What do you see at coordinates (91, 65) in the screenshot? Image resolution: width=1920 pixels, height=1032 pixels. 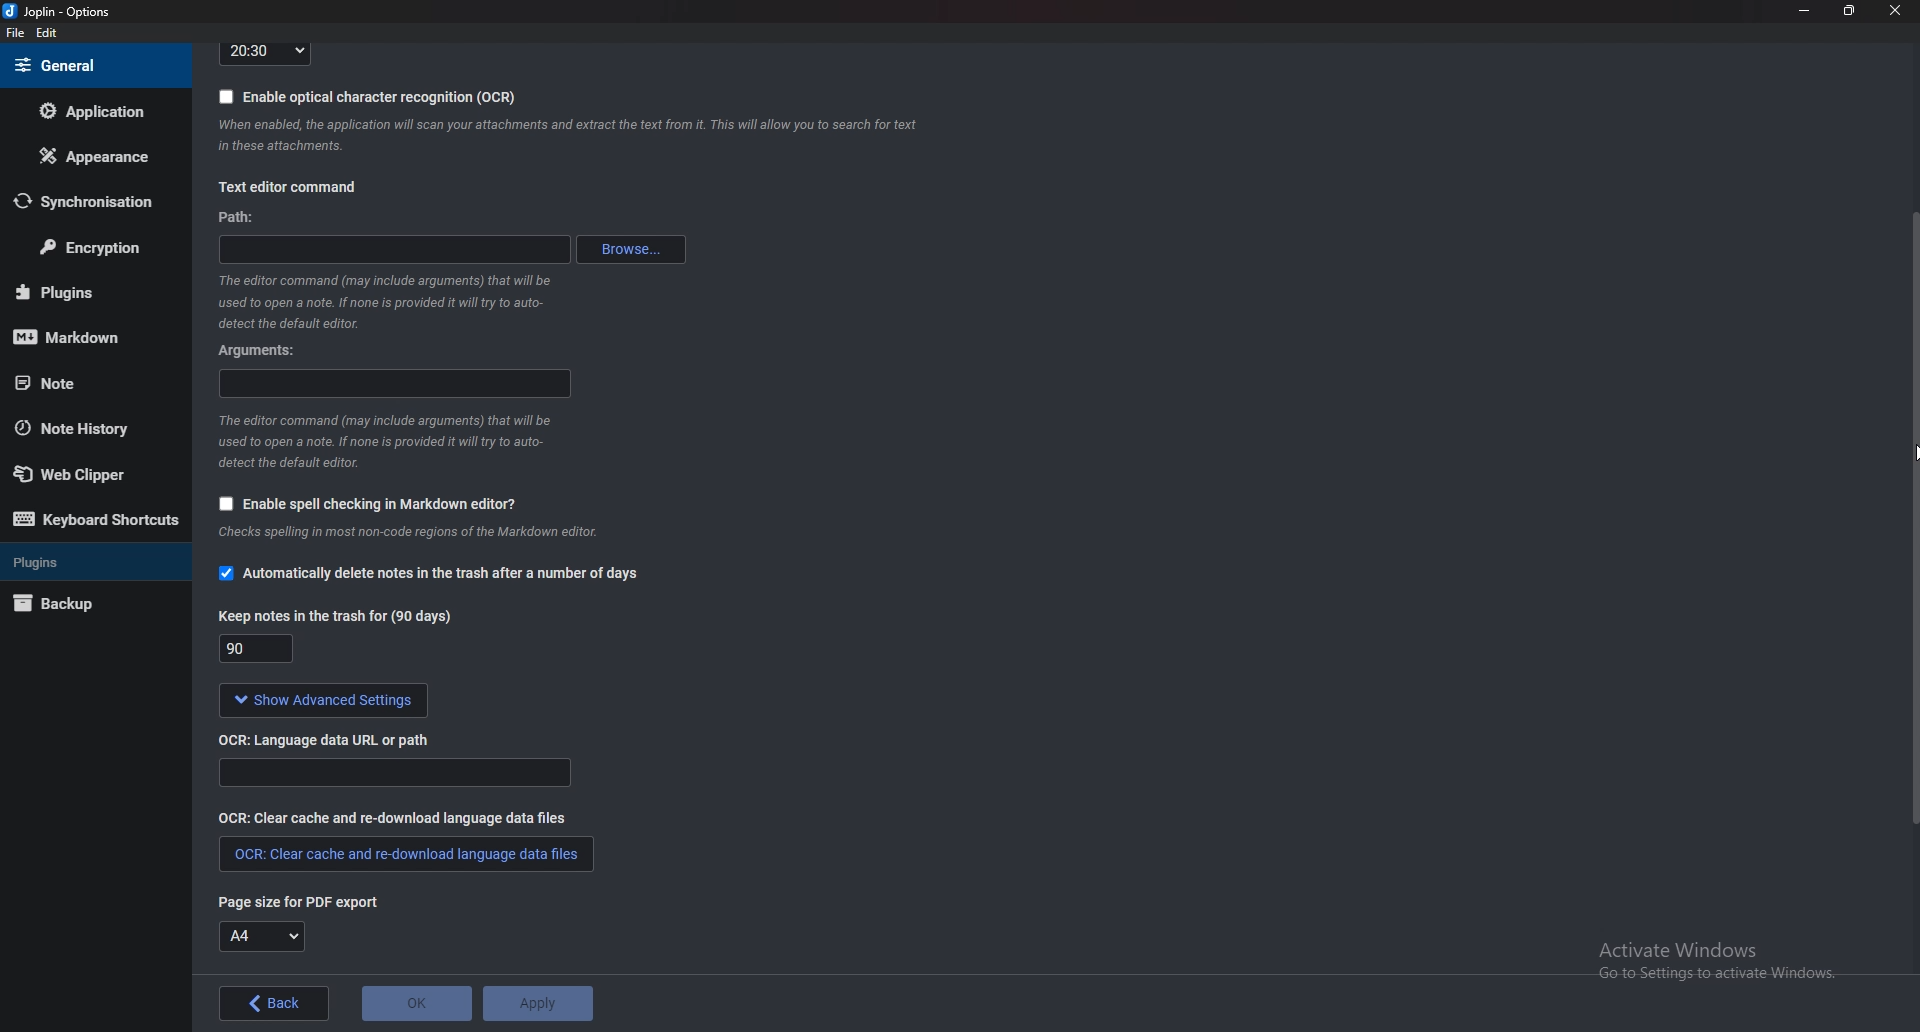 I see `general` at bounding box center [91, 65].